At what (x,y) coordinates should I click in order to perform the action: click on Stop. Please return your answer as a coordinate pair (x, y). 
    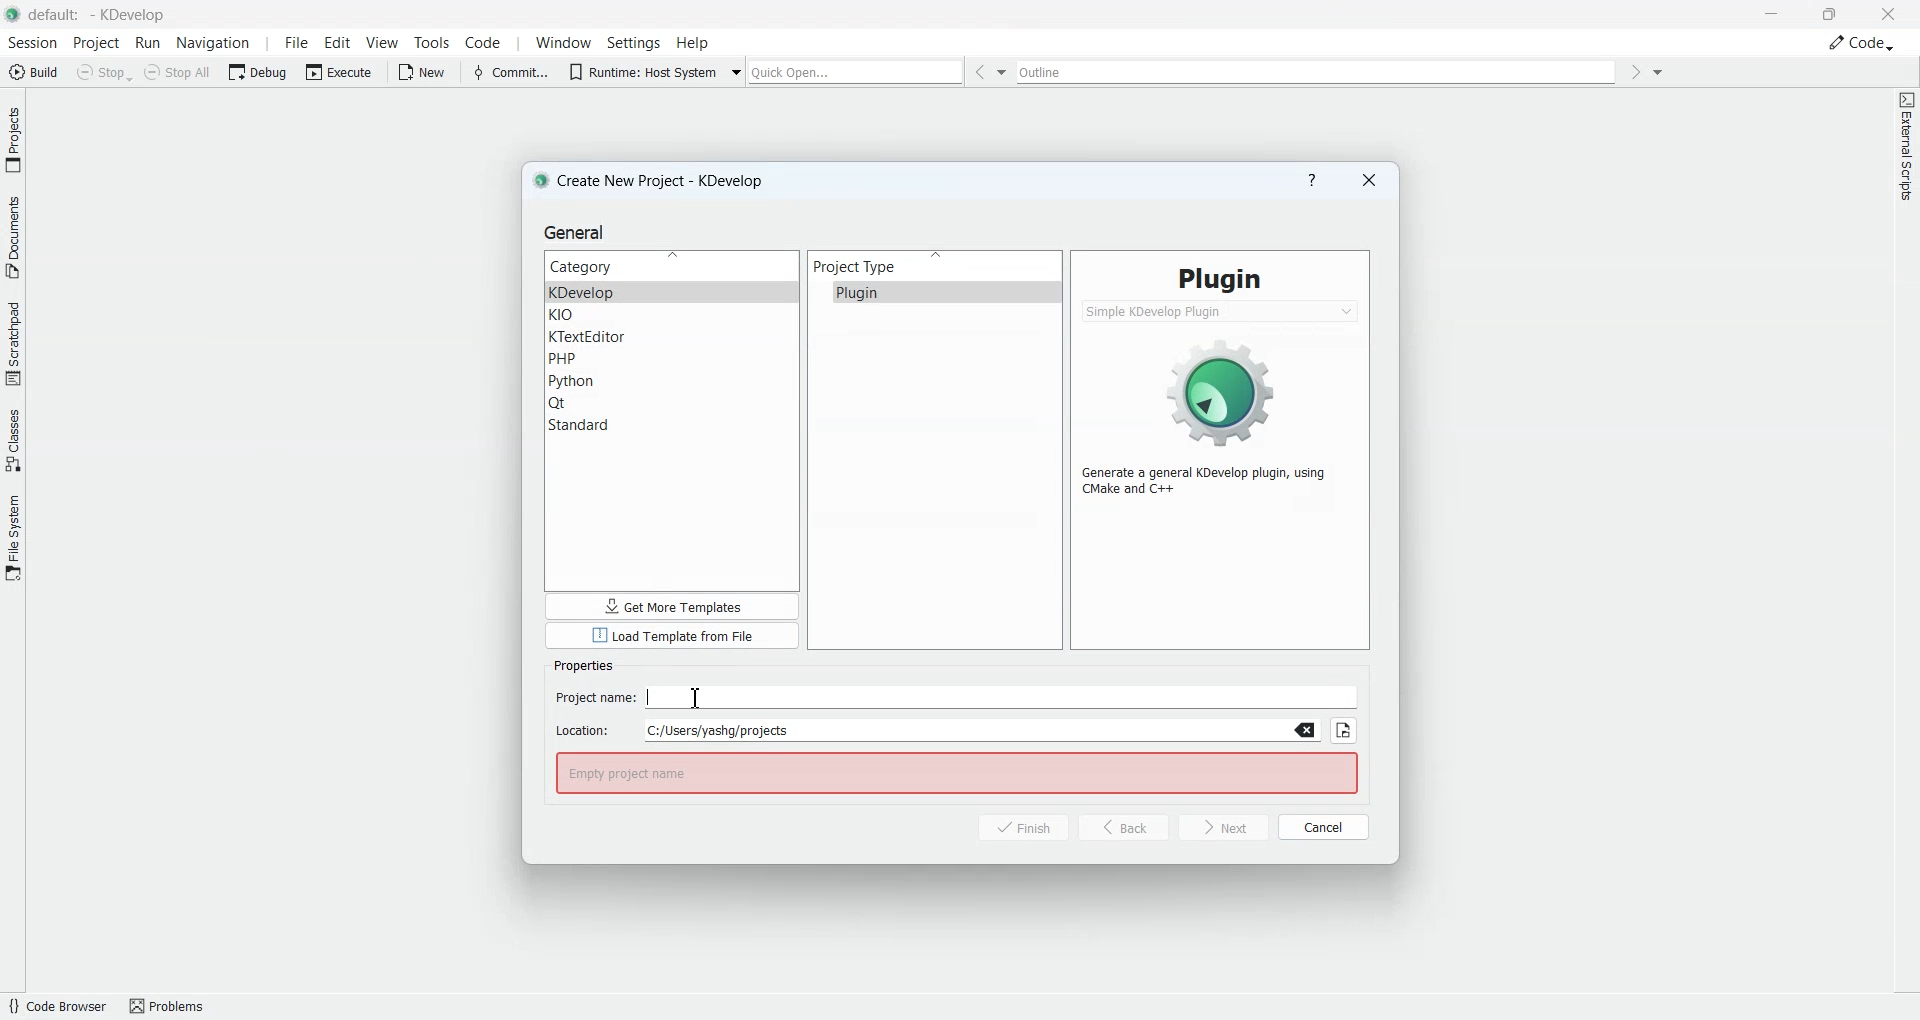
    Looking at the image, I should click on (104, 72).